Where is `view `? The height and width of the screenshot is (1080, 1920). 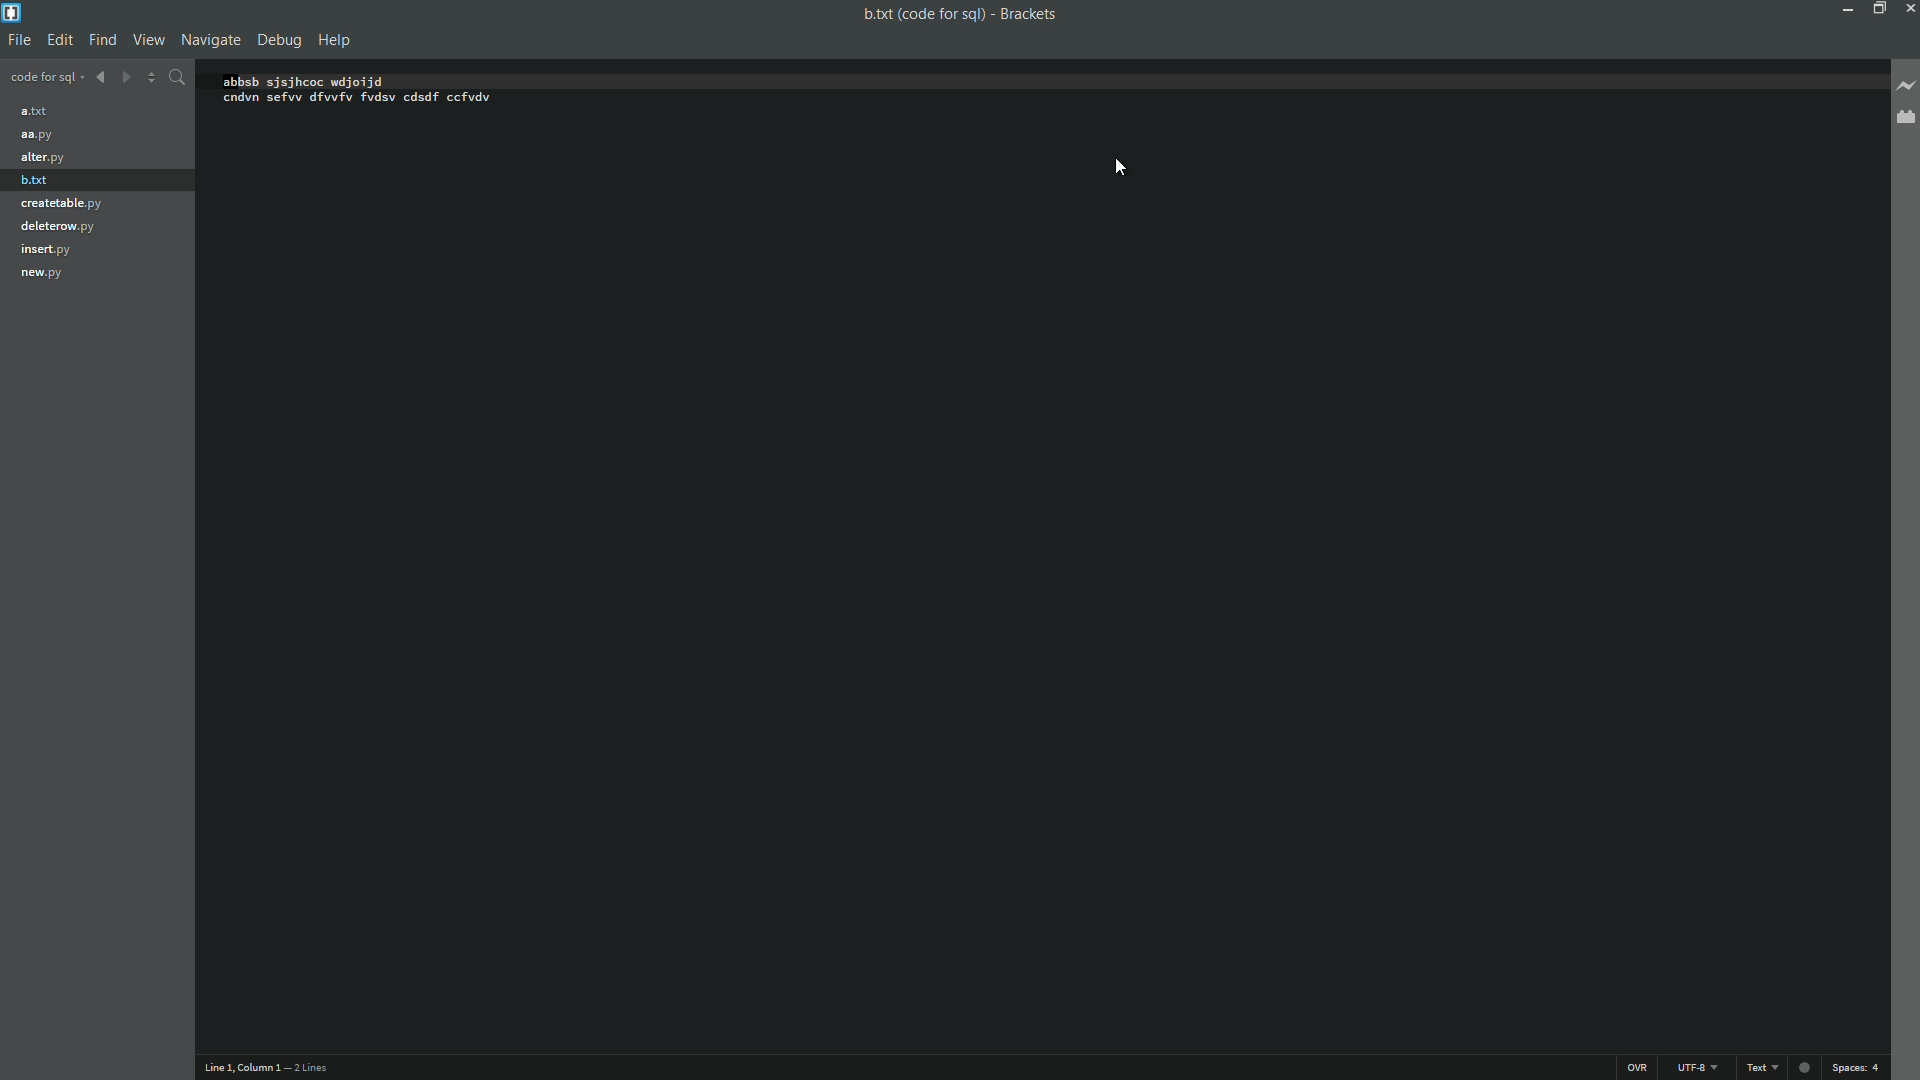
view  is located at coordinates (147, 41).